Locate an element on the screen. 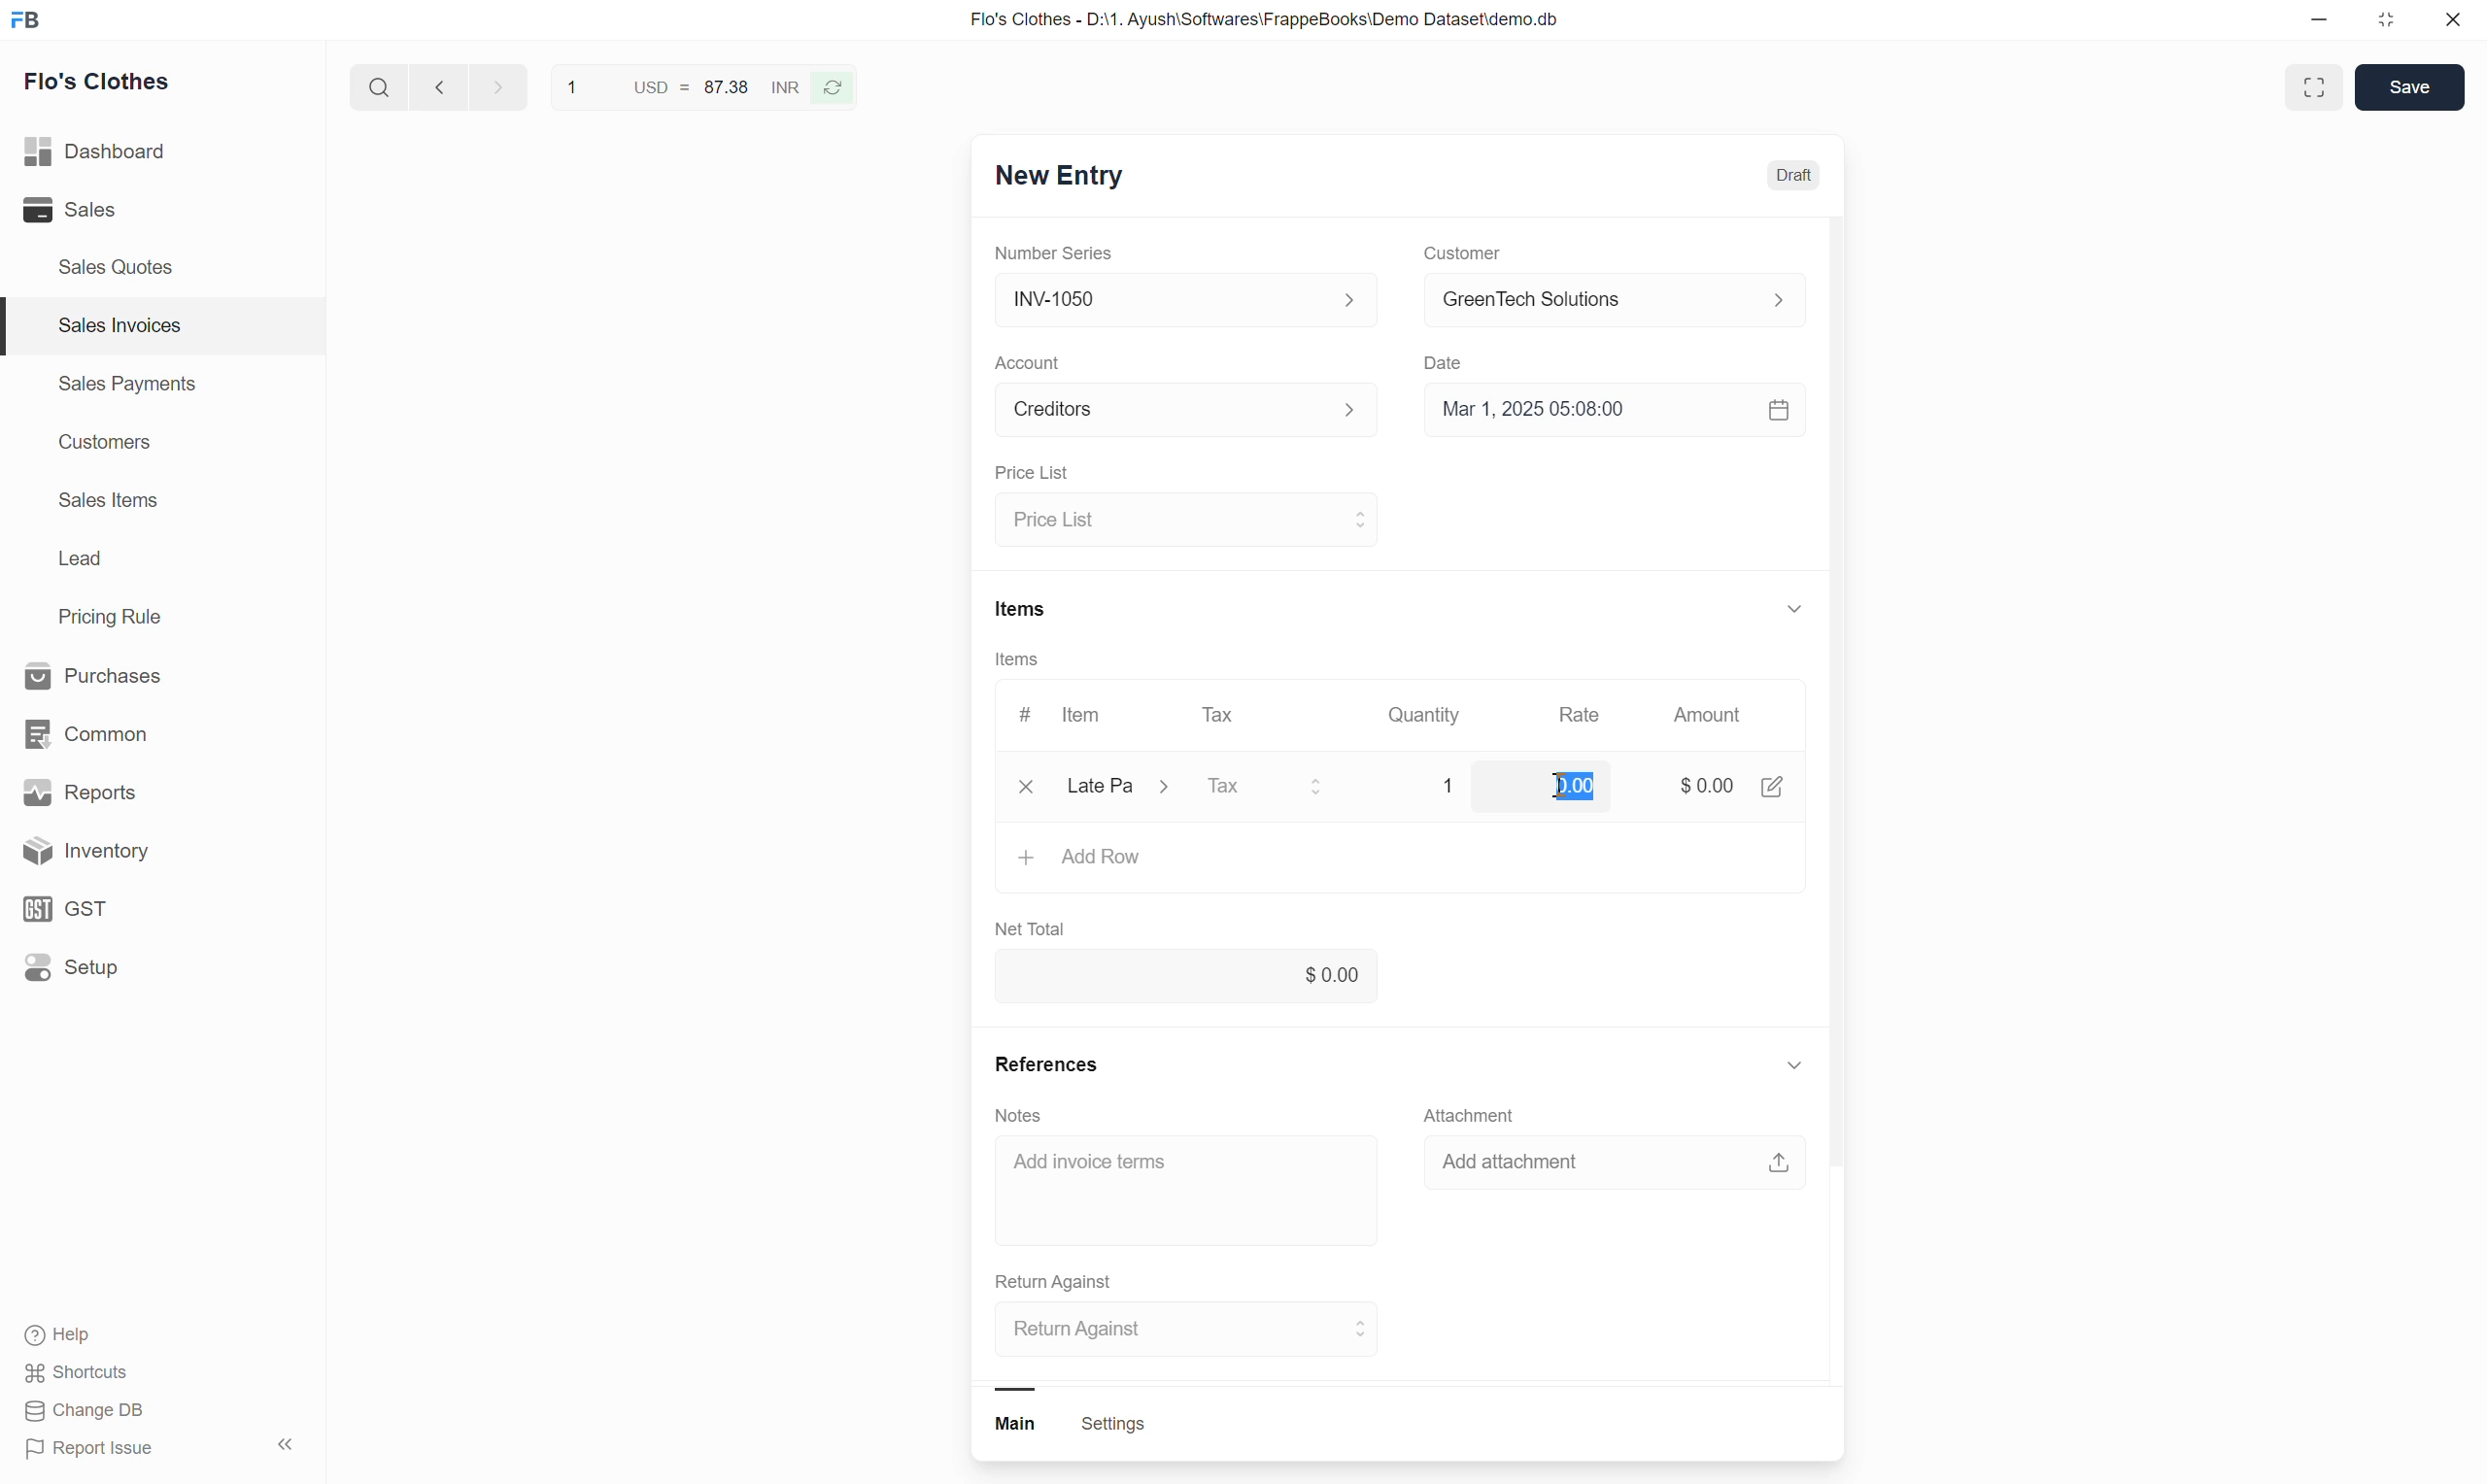 This screenshot has height=1484, width=2487. edit amount  is located at coordinates (1777, 788).